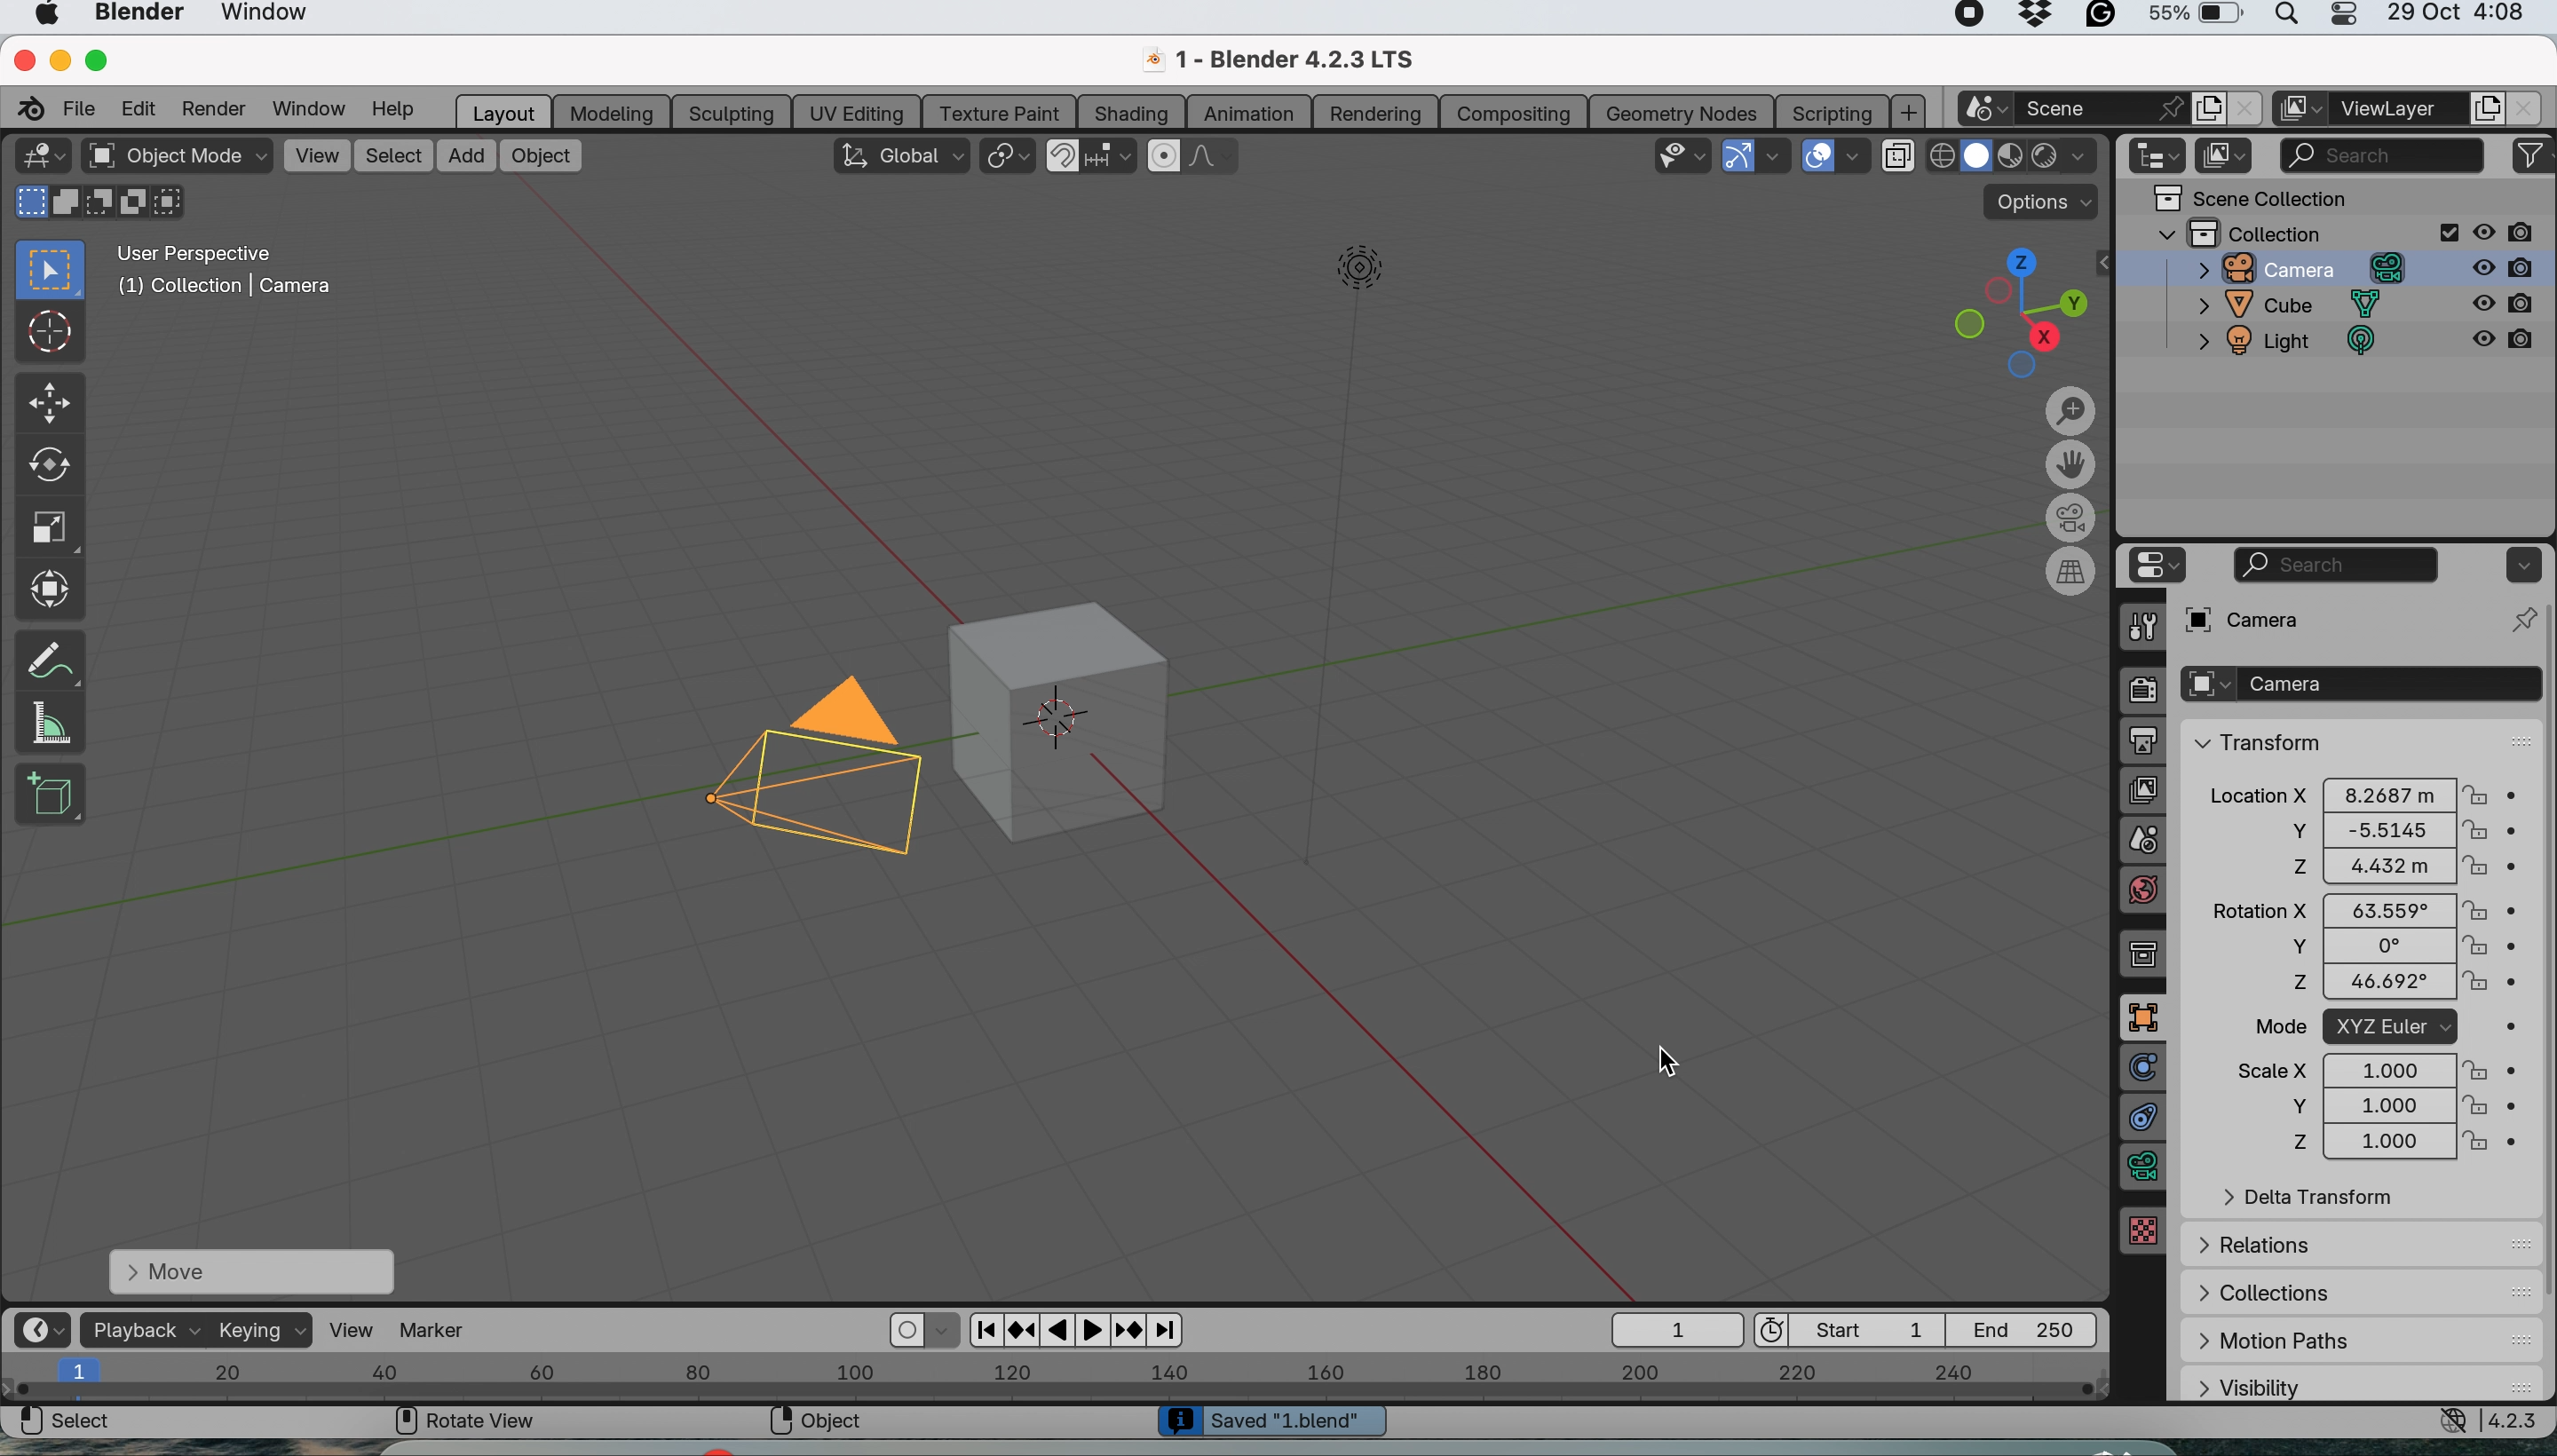 This screenshot has height=1456, width=2557. I want to click on annotate, so click(46, 659).